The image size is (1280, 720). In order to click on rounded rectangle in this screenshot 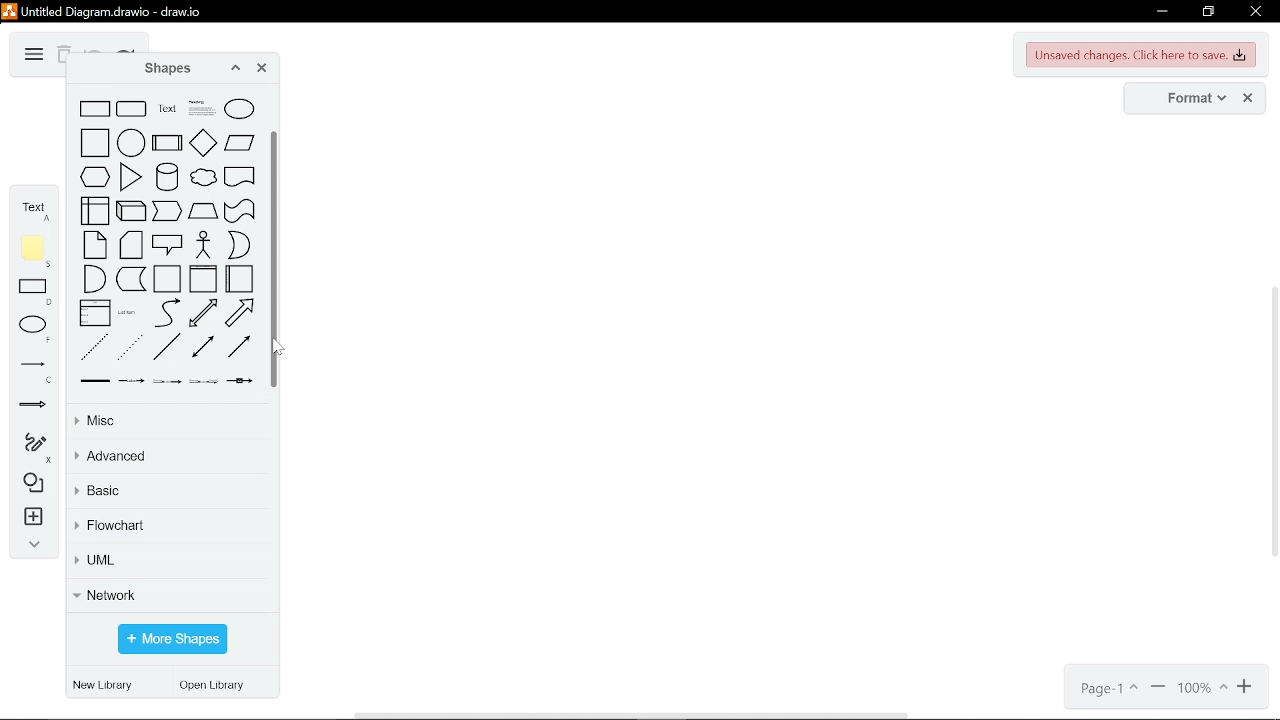, I will do `click(132, 109)`.